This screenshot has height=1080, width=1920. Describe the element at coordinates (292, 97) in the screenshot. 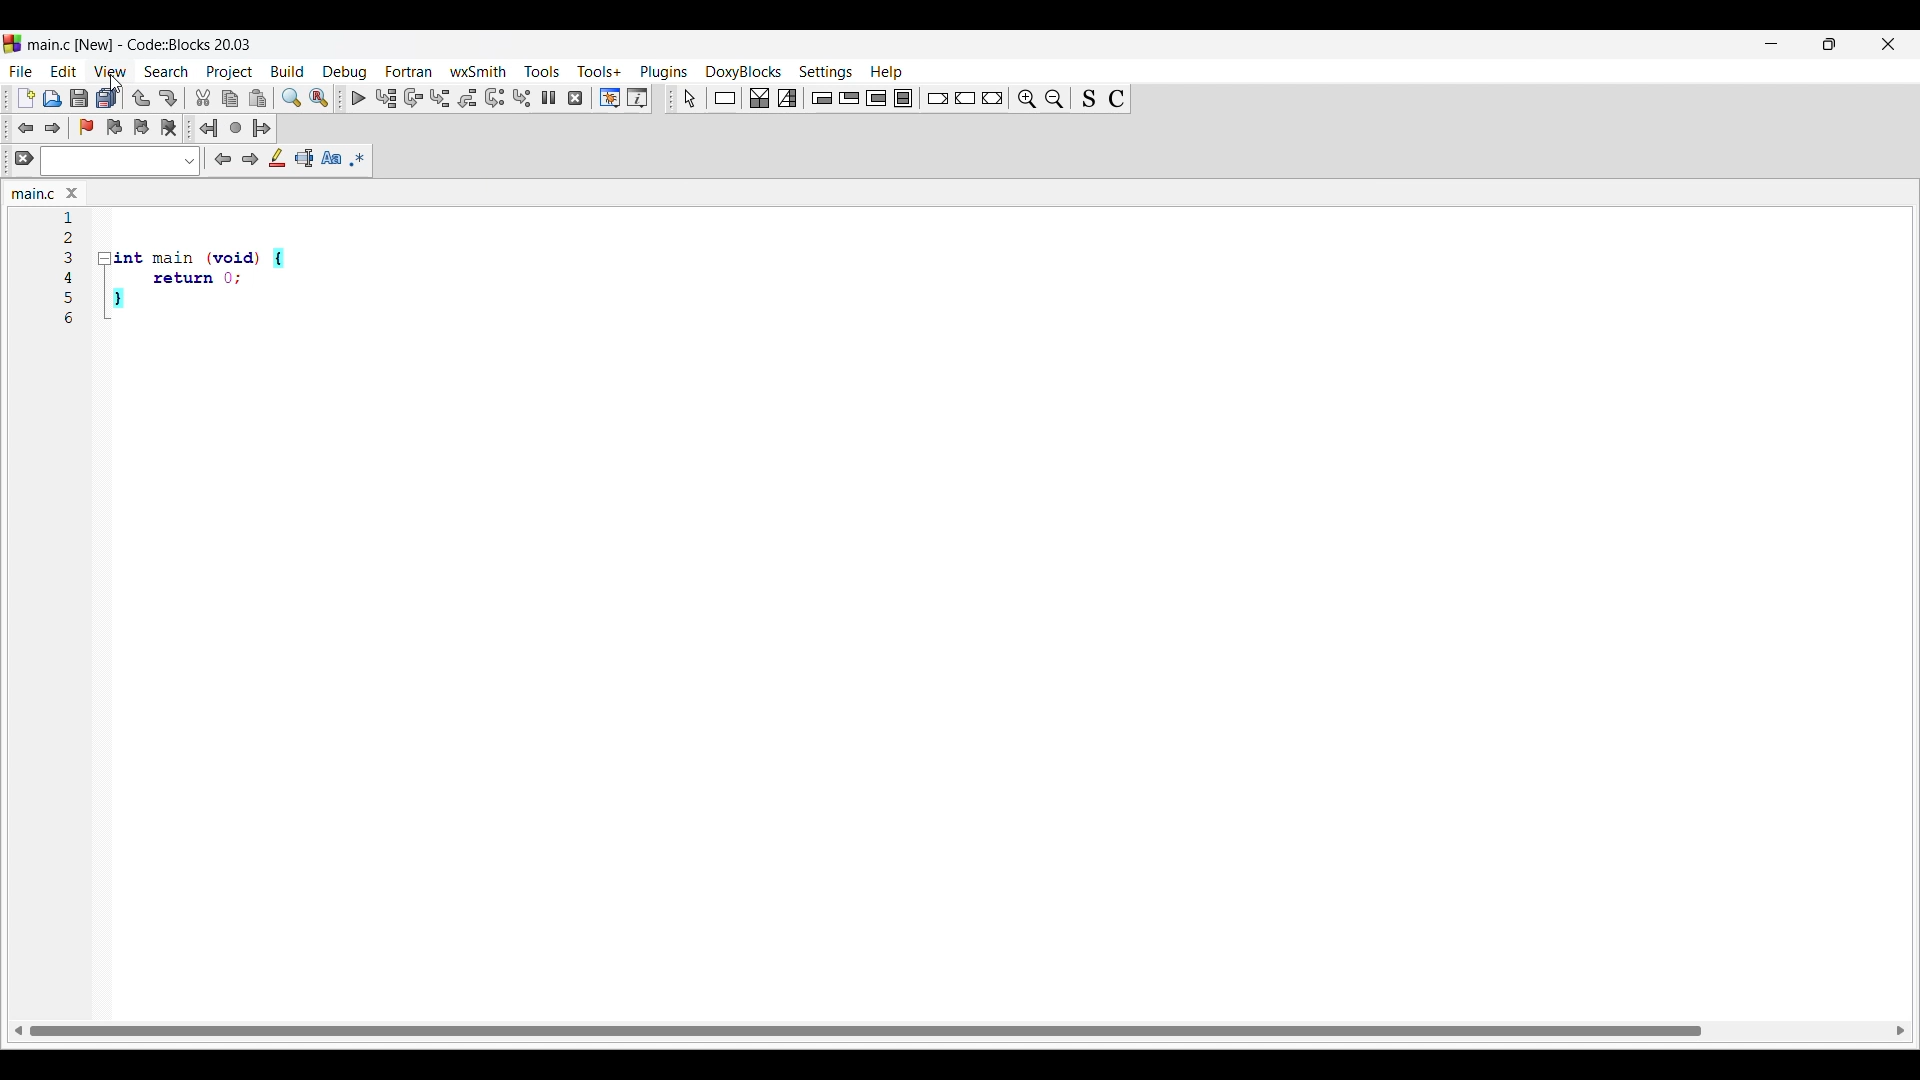

I see `Find` at that location.